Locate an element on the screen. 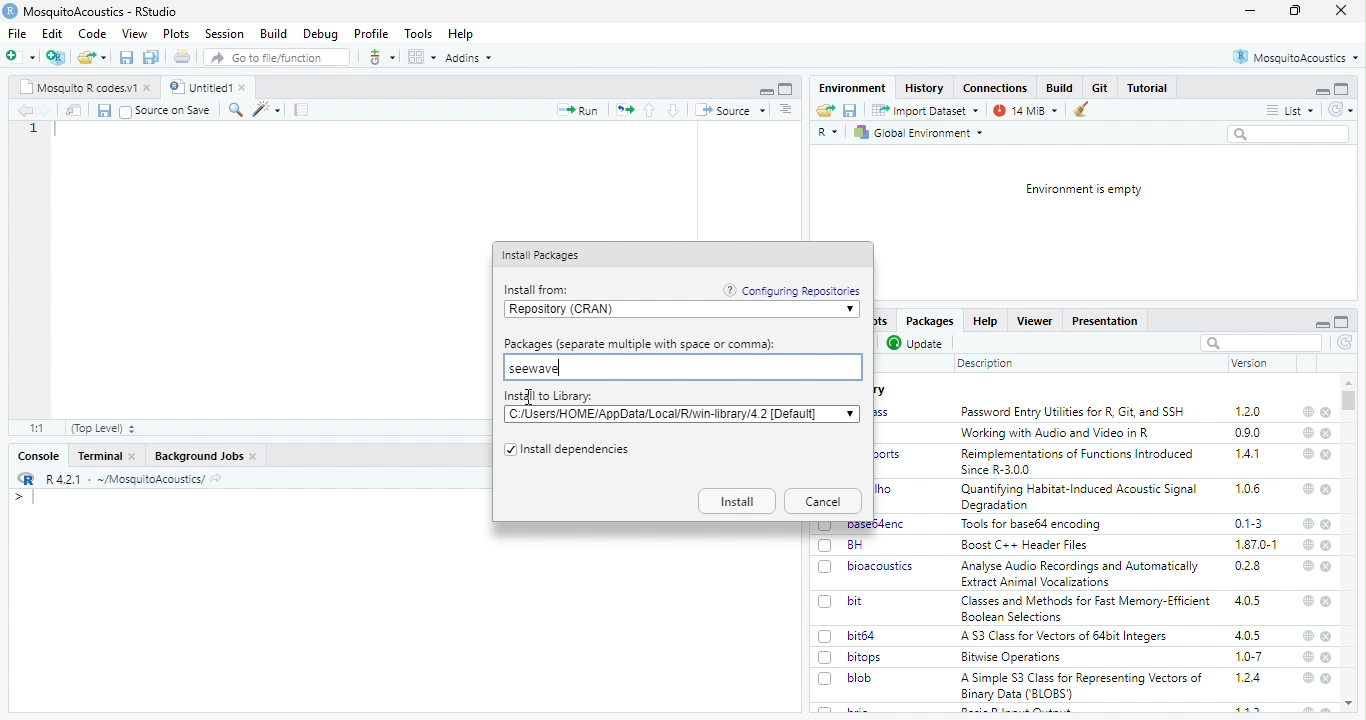  backward is located at coordinates (24, 110).